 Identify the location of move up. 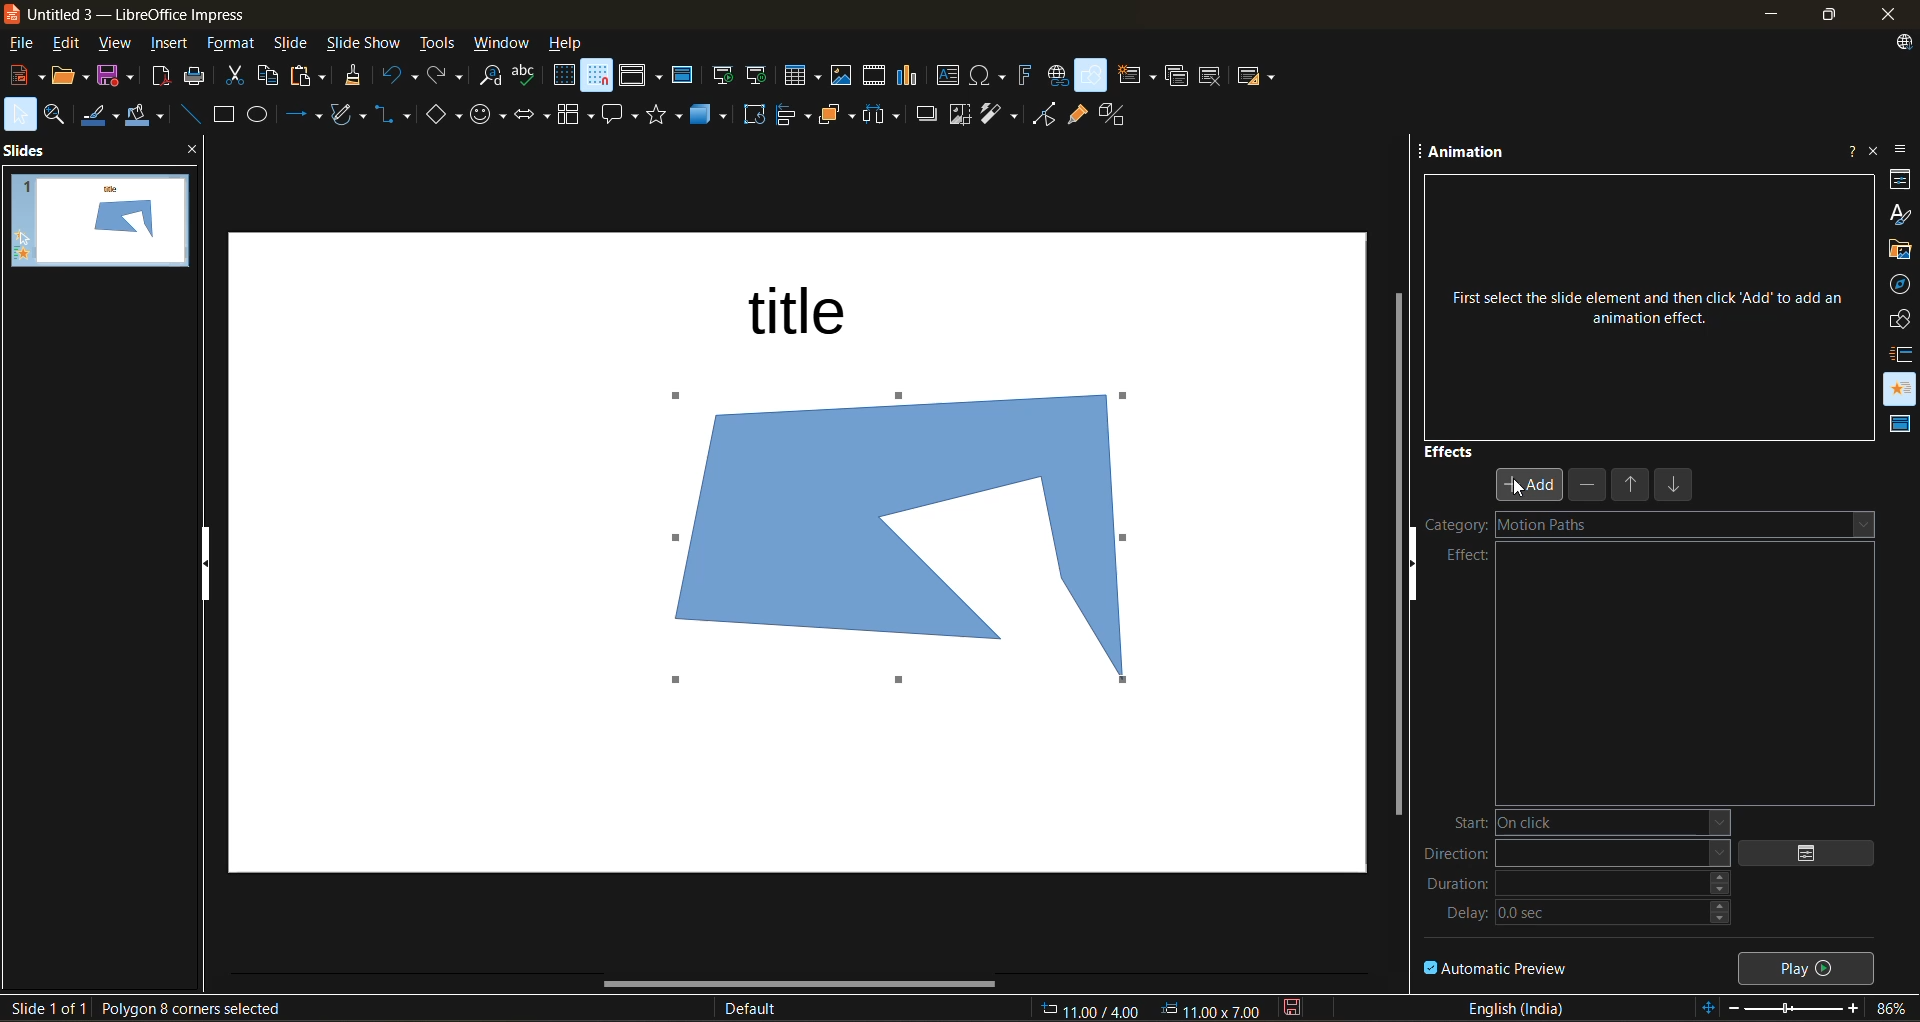
(1635, 486).